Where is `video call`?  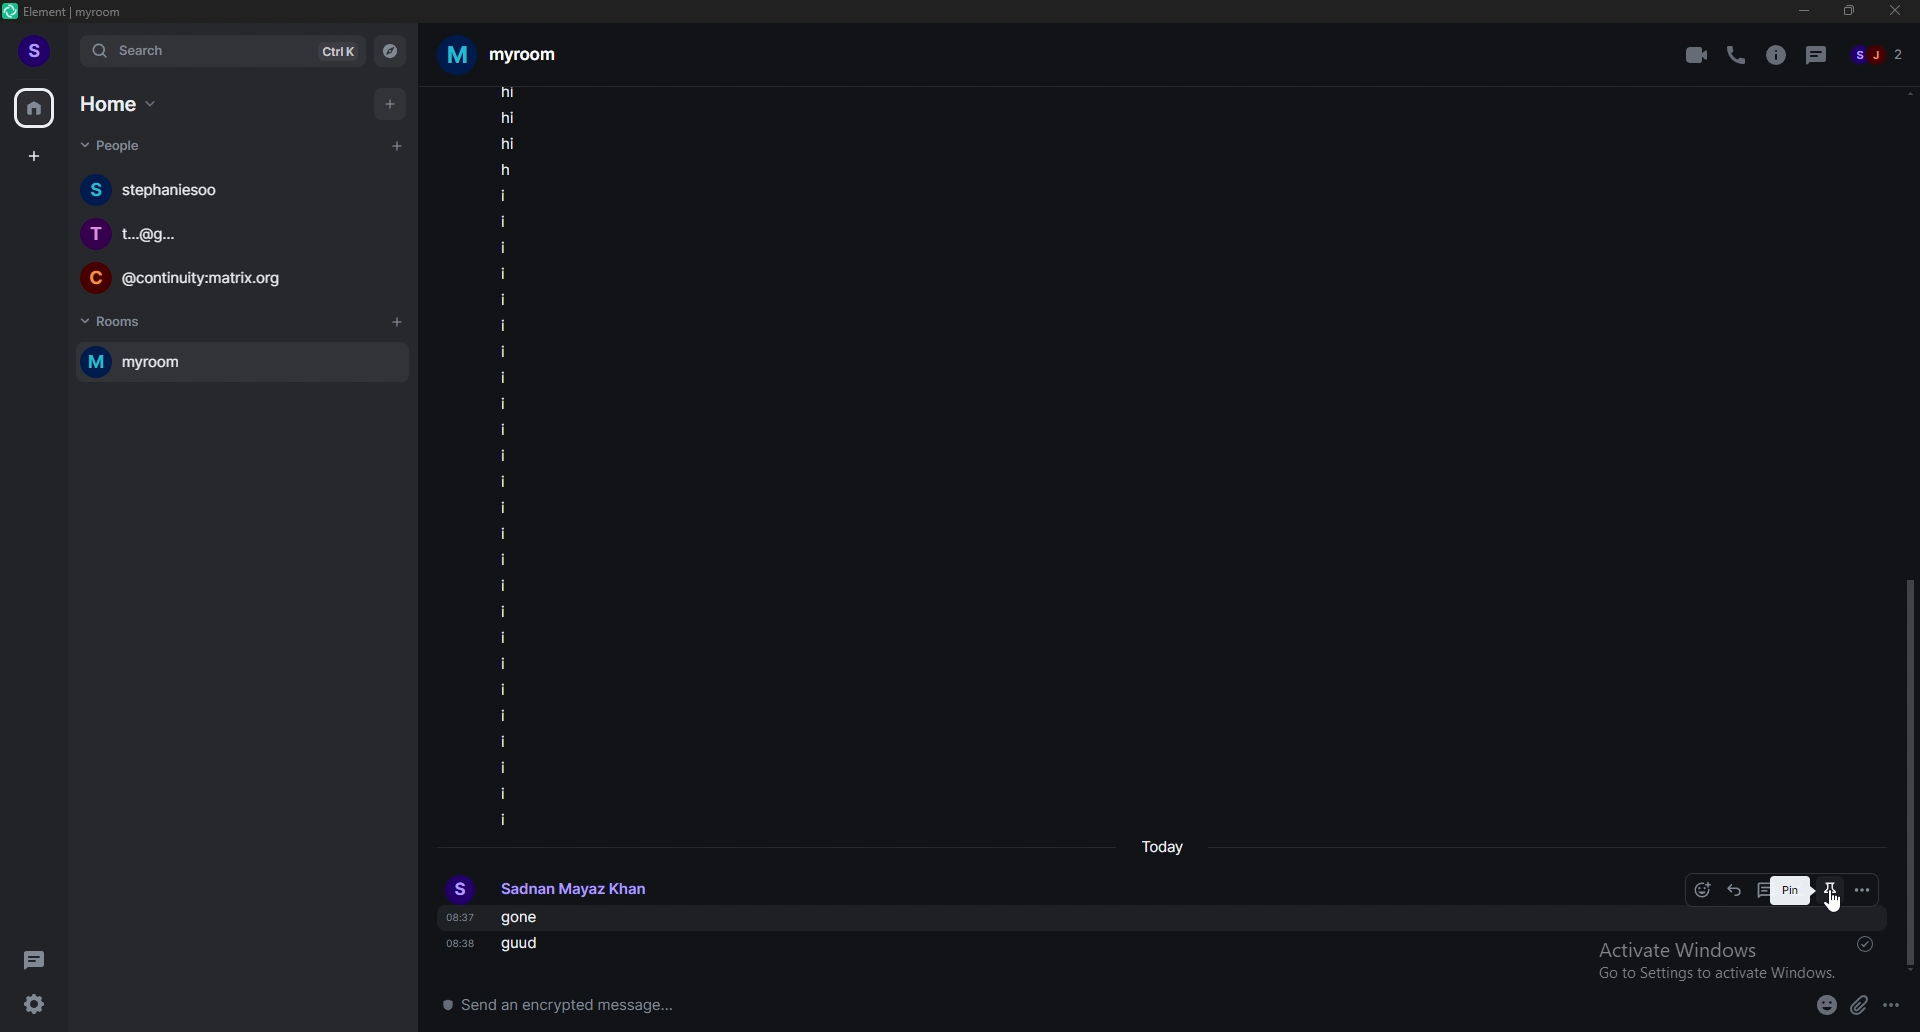 video call is located at coordinates (1697, 55).